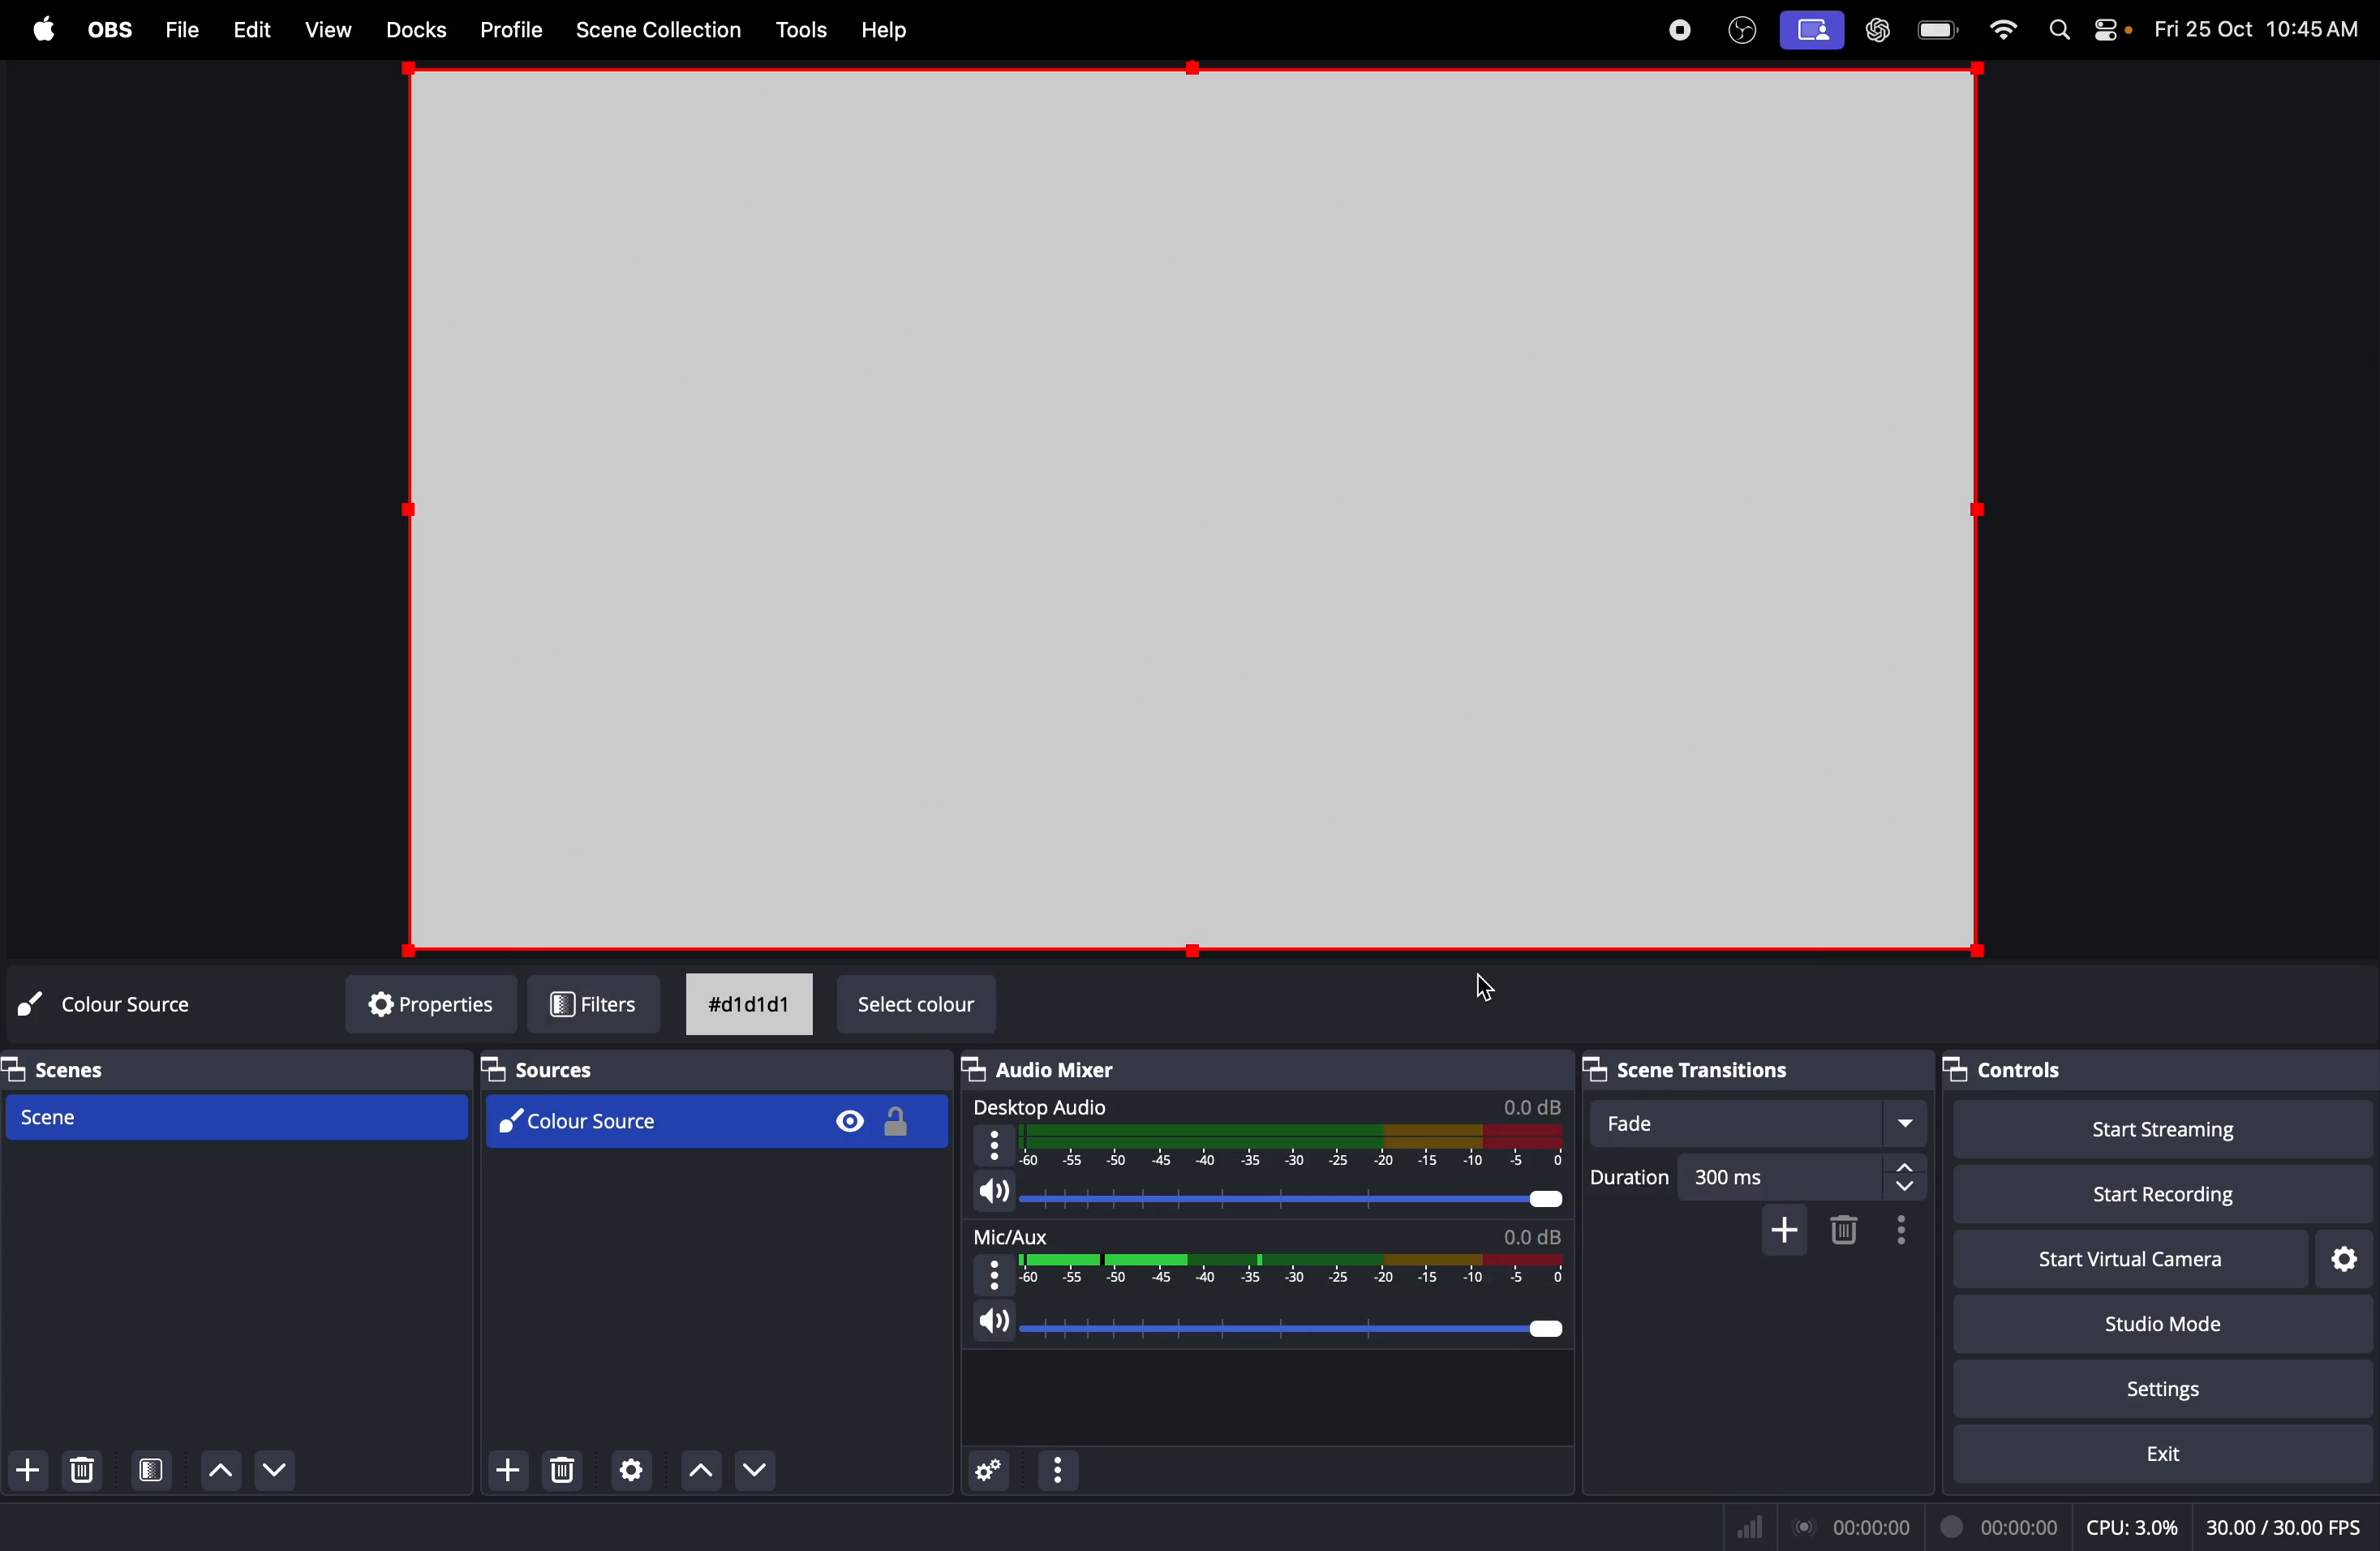 Image resolution: width=2380 pixels, height=1551 pixels. I want to click on Scene transitions, so click(1680, 1071).